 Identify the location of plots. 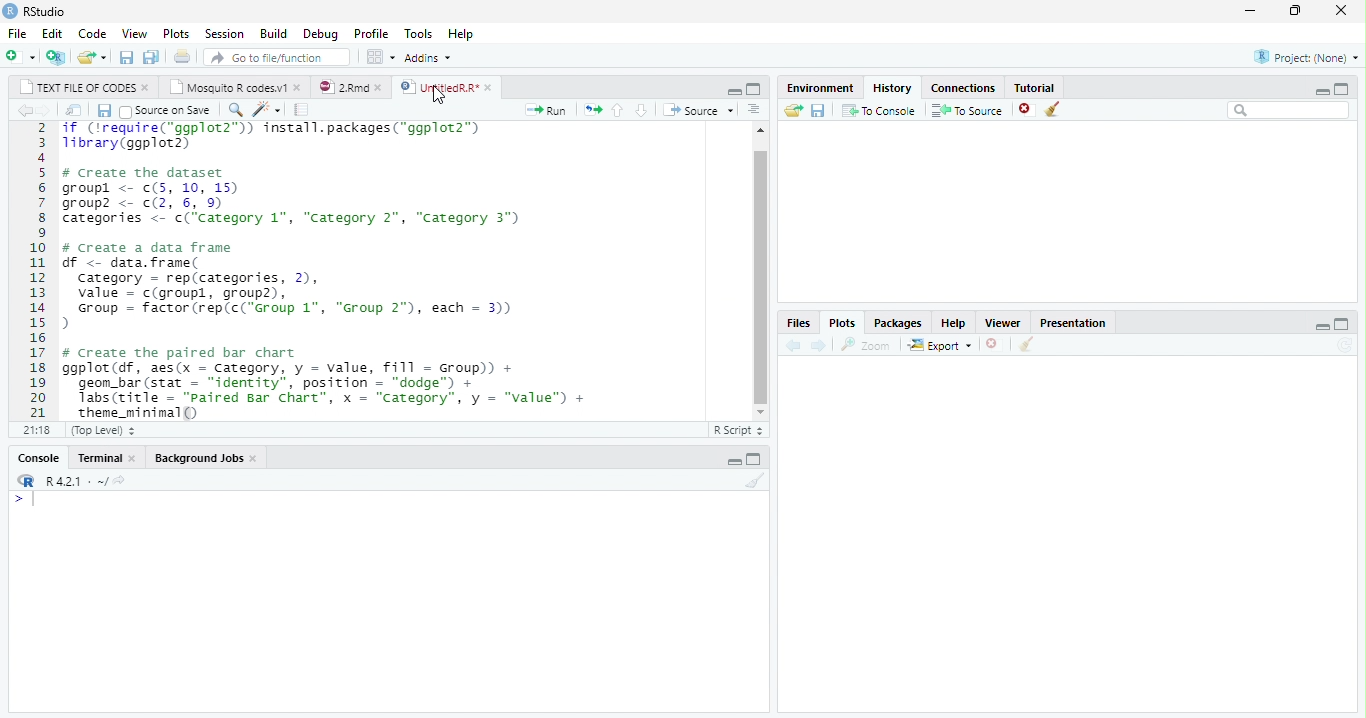
(846, 322).